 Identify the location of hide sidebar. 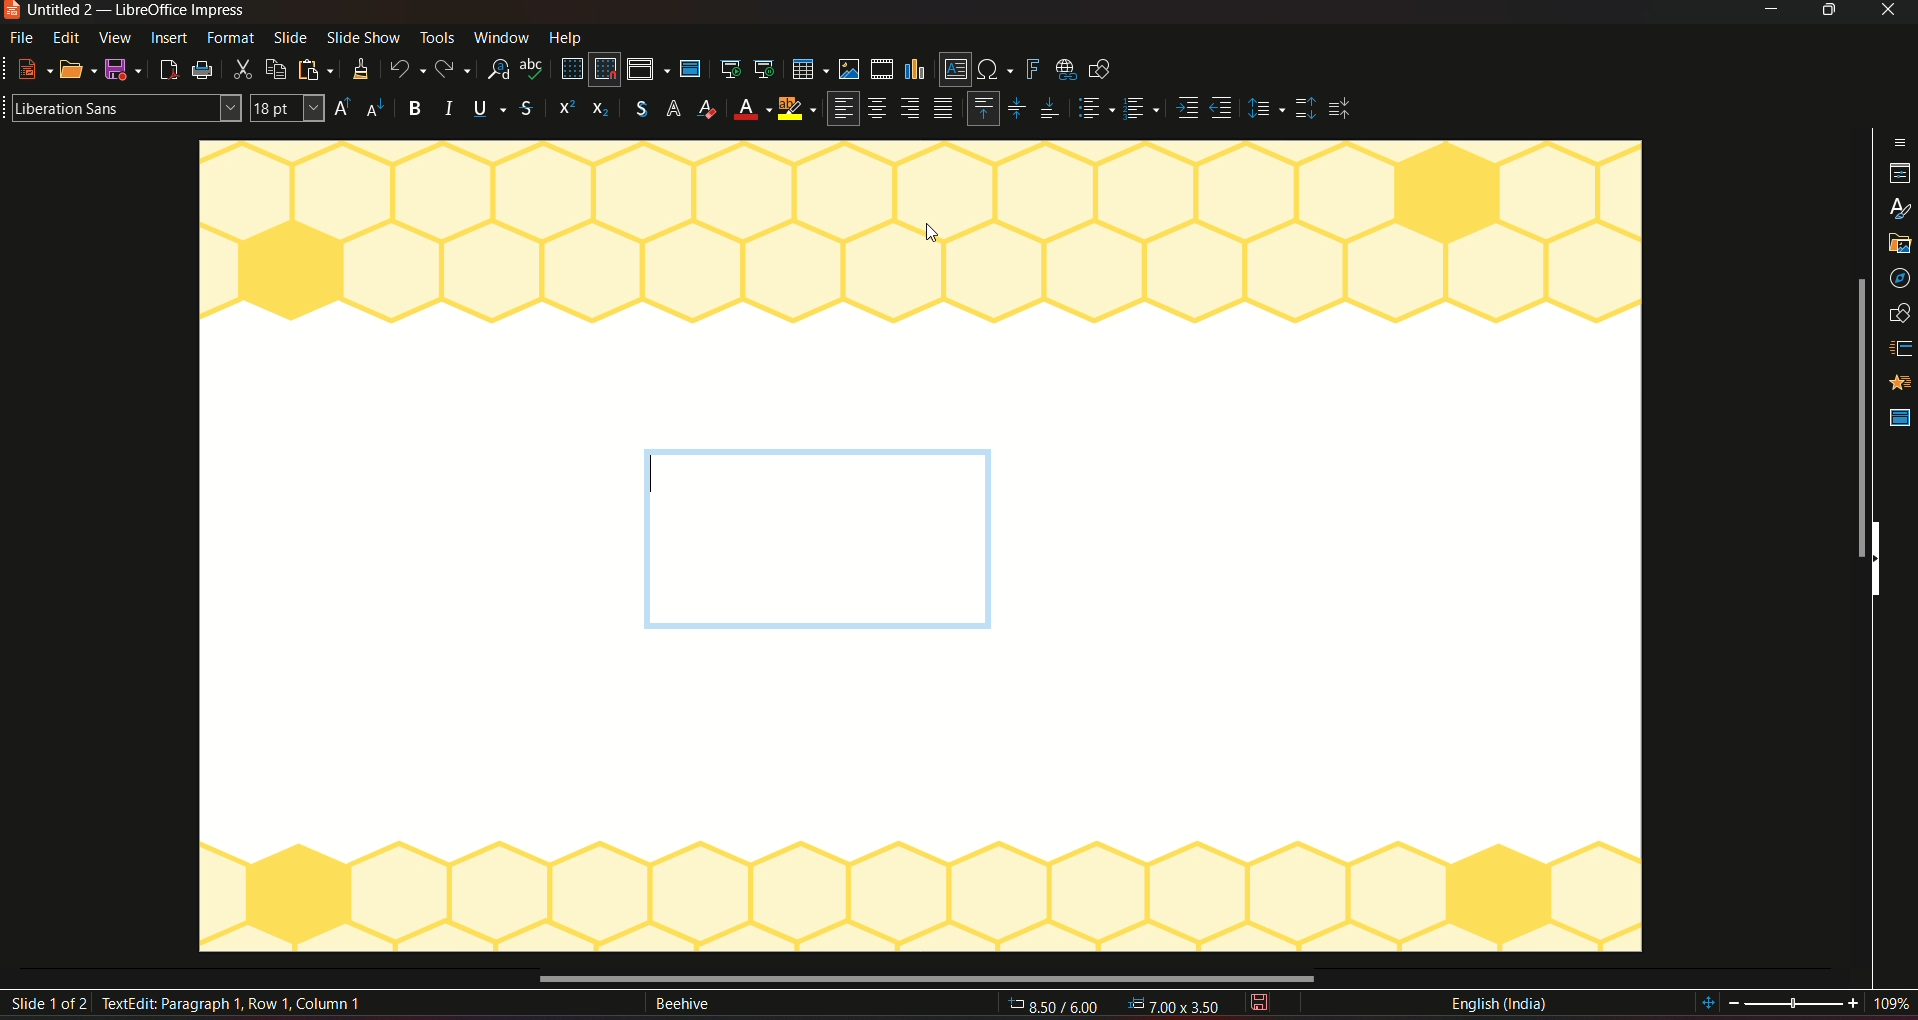
(1882, 559).